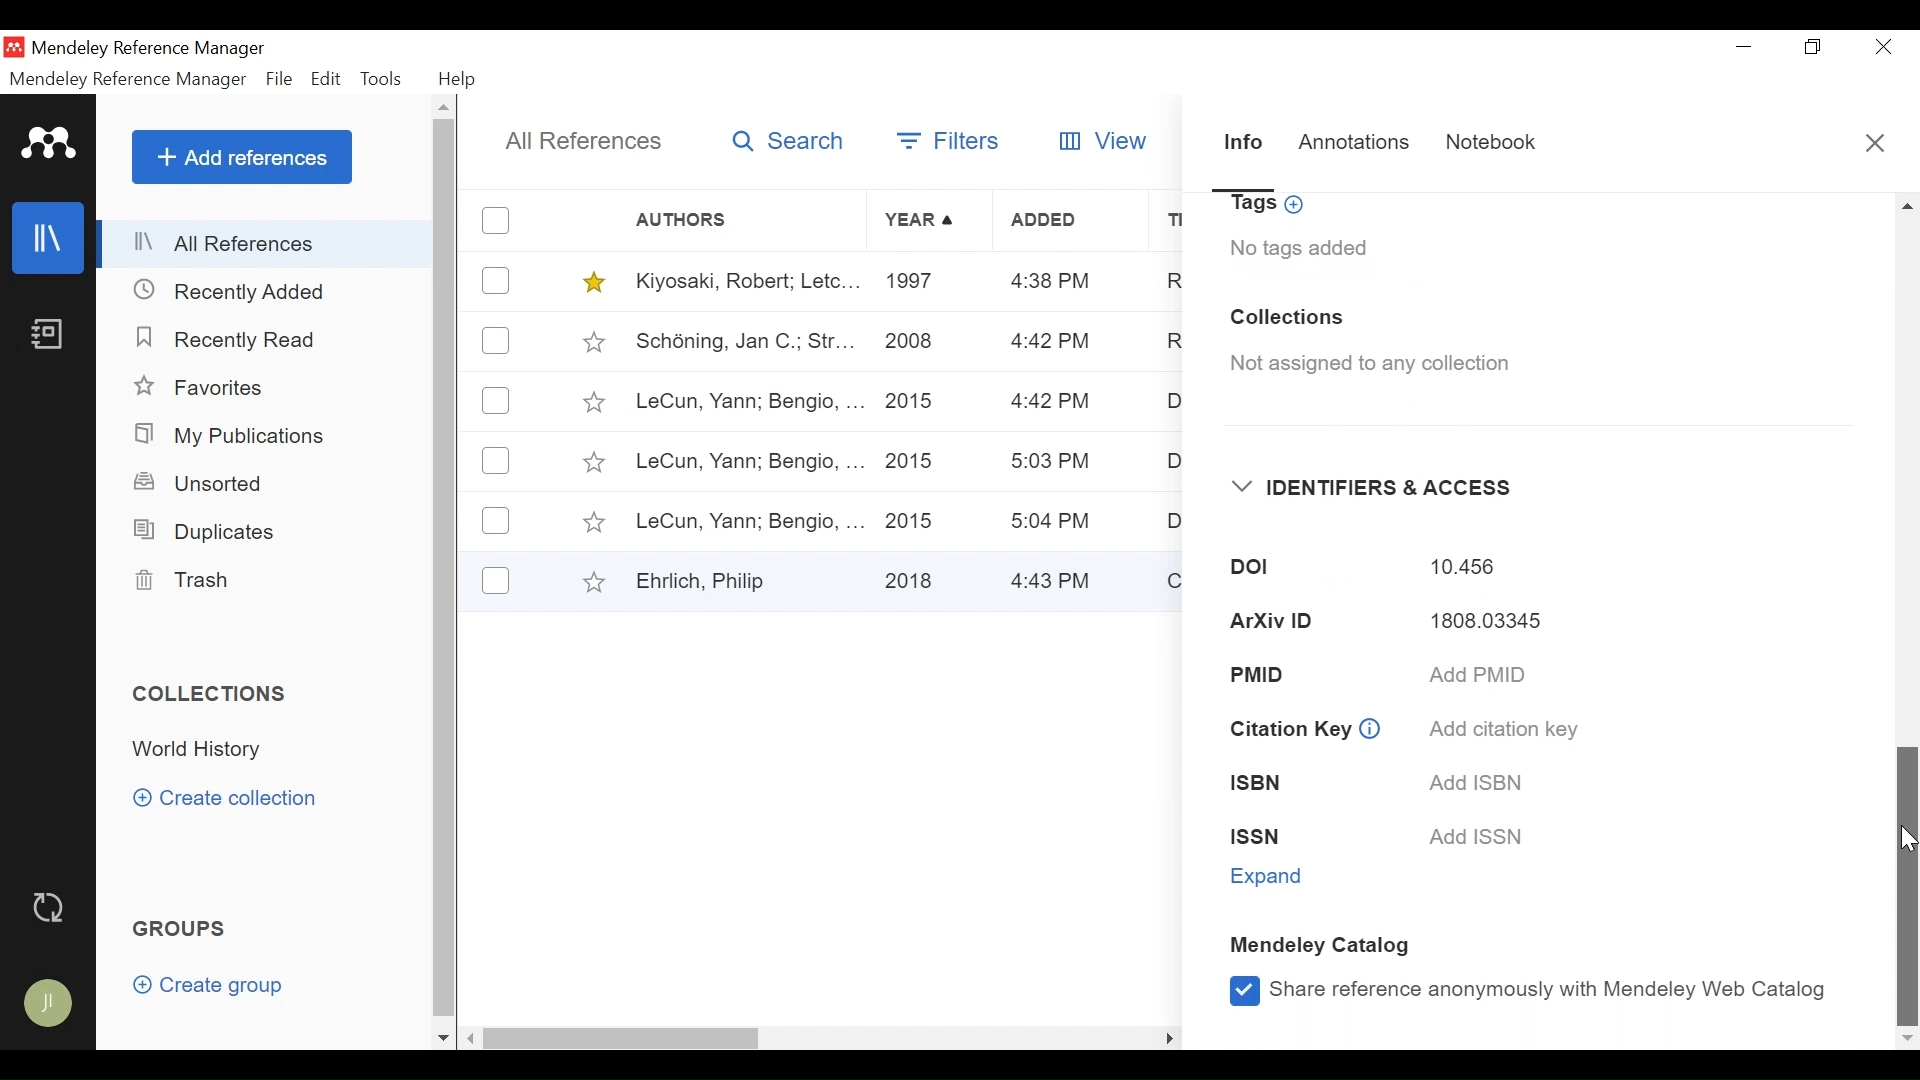  What do you see at coordinates (914, 461) in the screenshot?
I see `2015` at bounding box center [914, 461].